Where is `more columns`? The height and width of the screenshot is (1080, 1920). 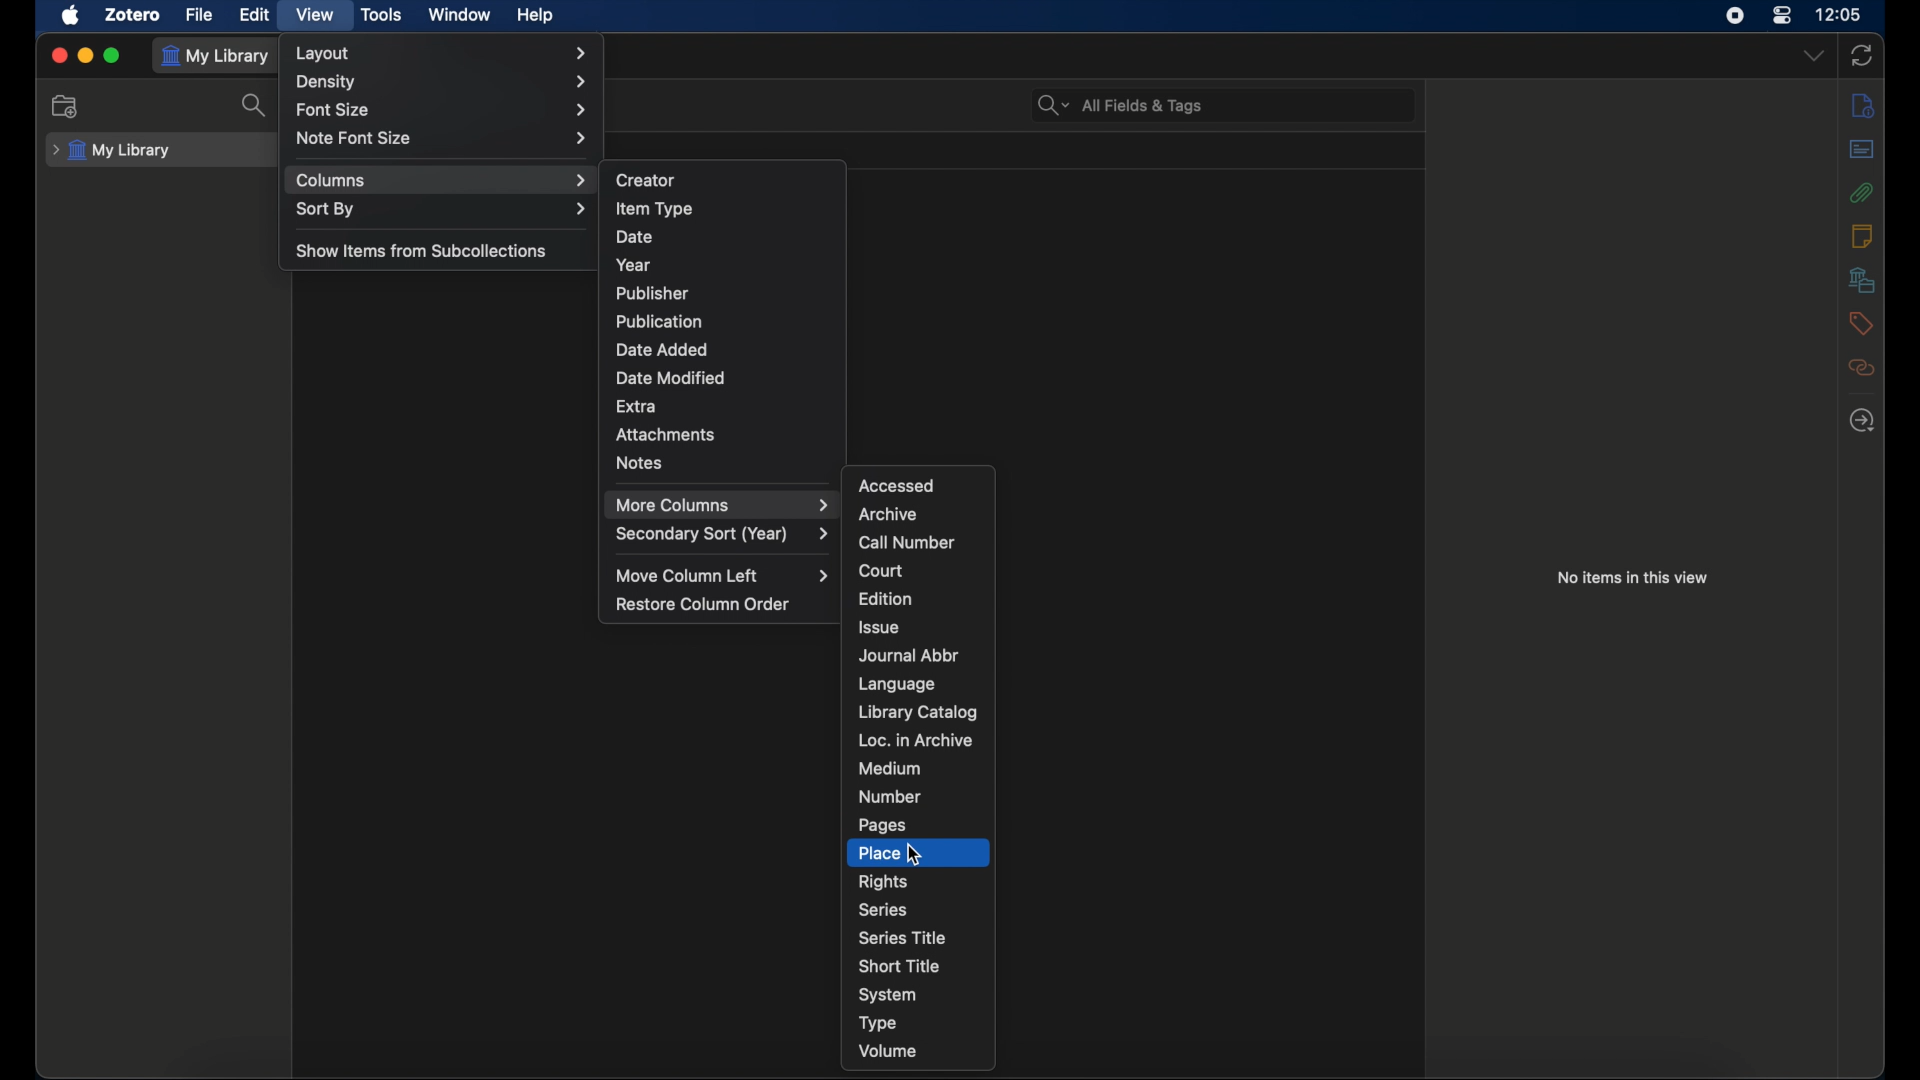 more columns is located at coordinates (721, 505).